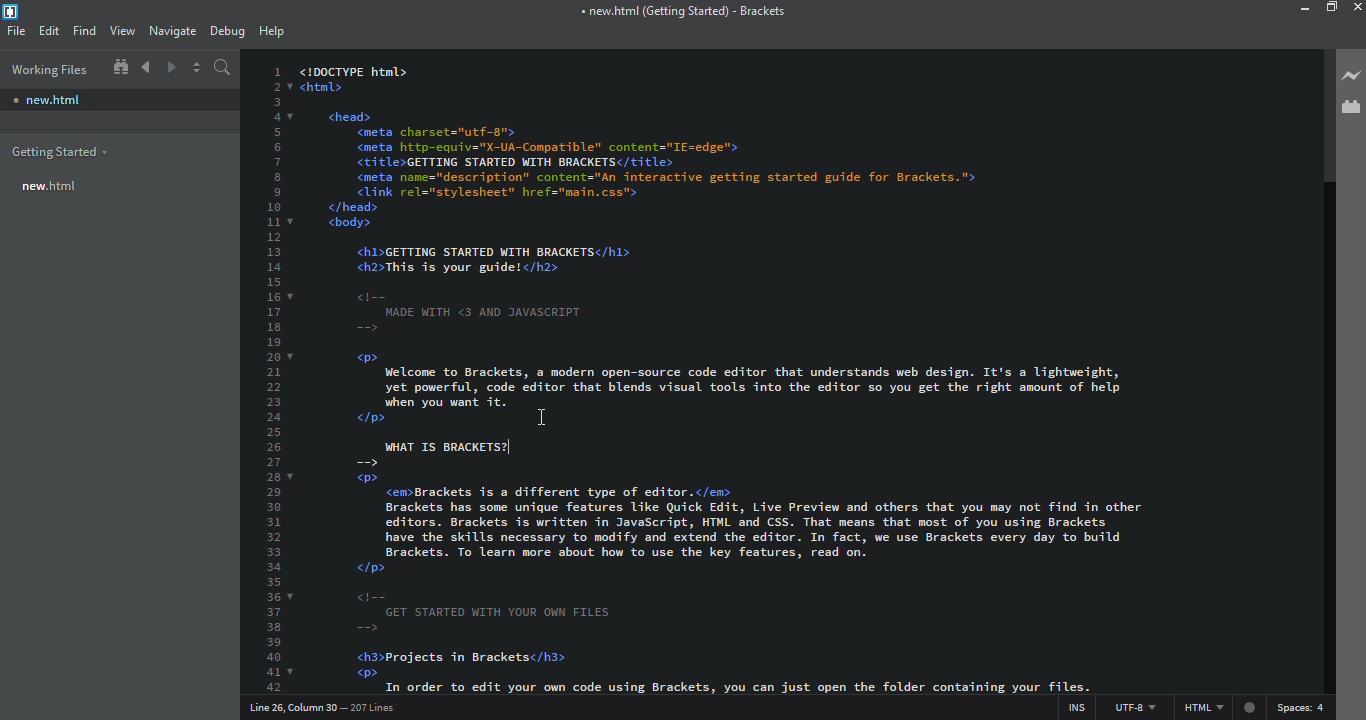 The image size is (1366, 720). I want to click on find, so click(85, 30).